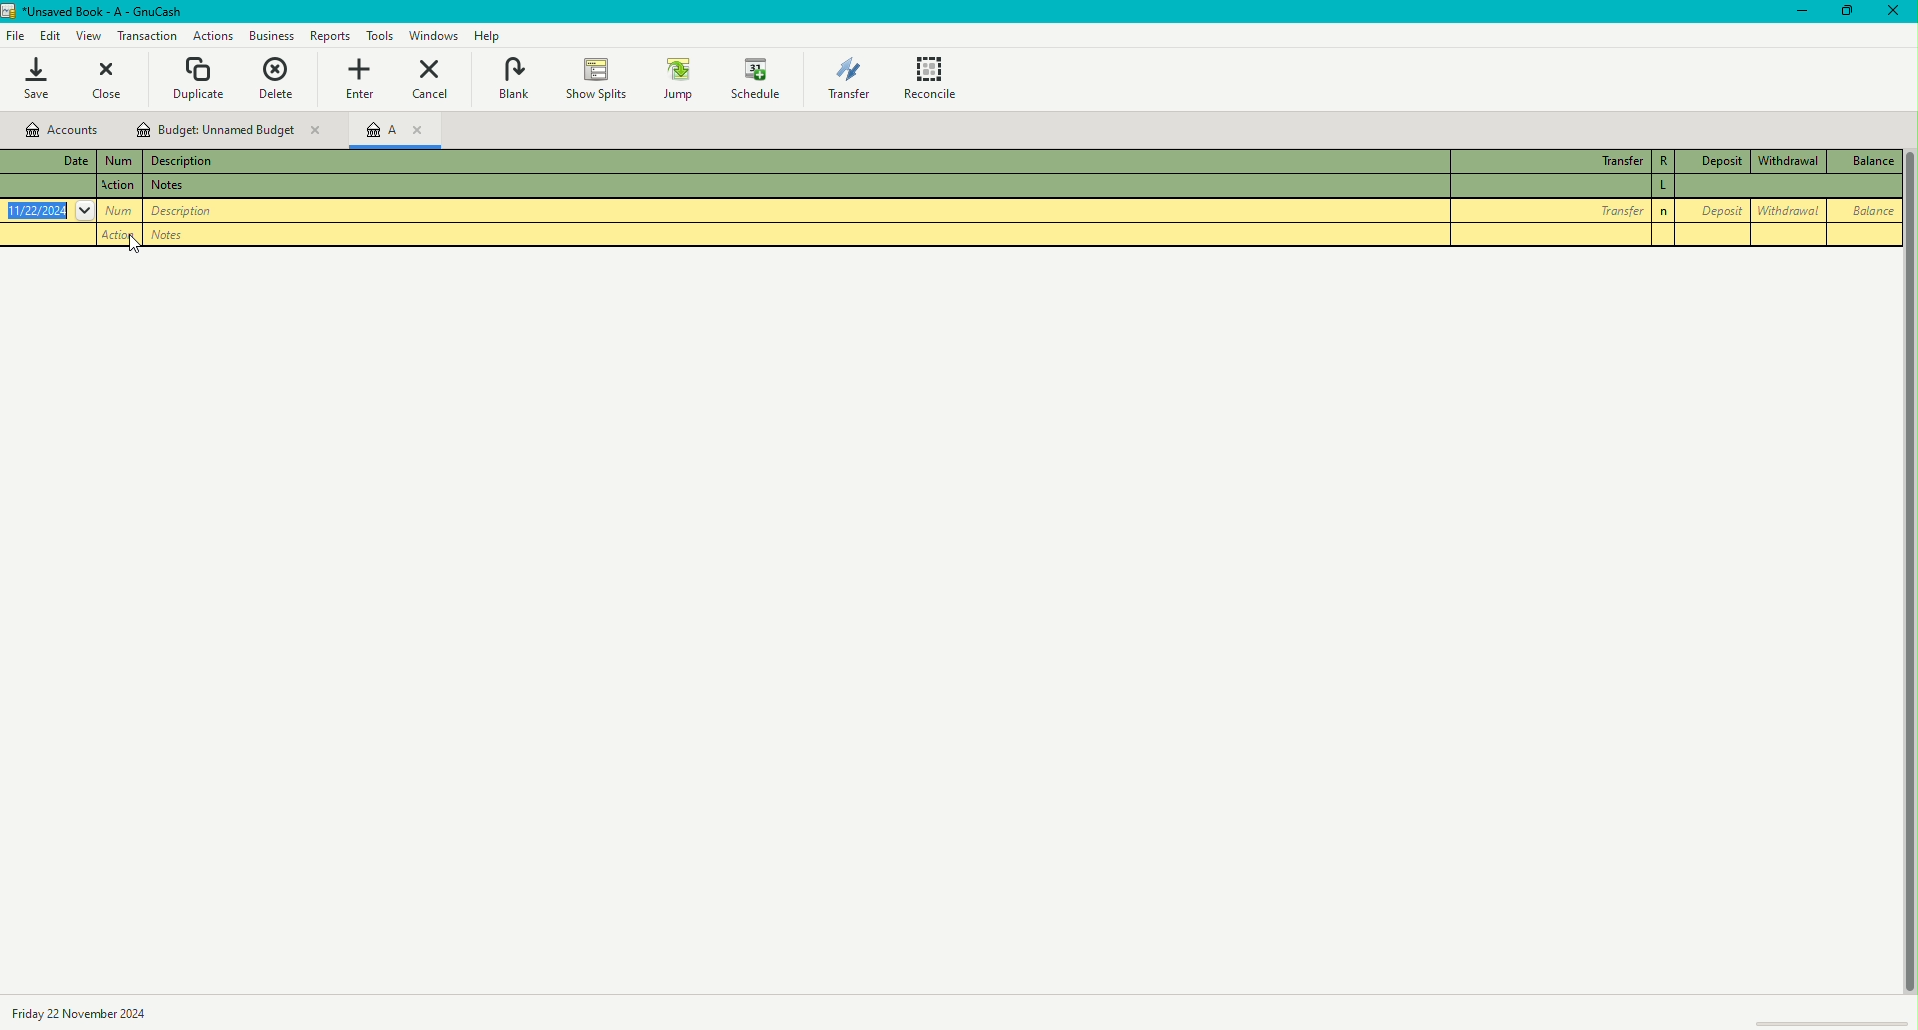 The width and height of the screenshot is (1918, 1030). I want to click on Date, so click(57, 160).